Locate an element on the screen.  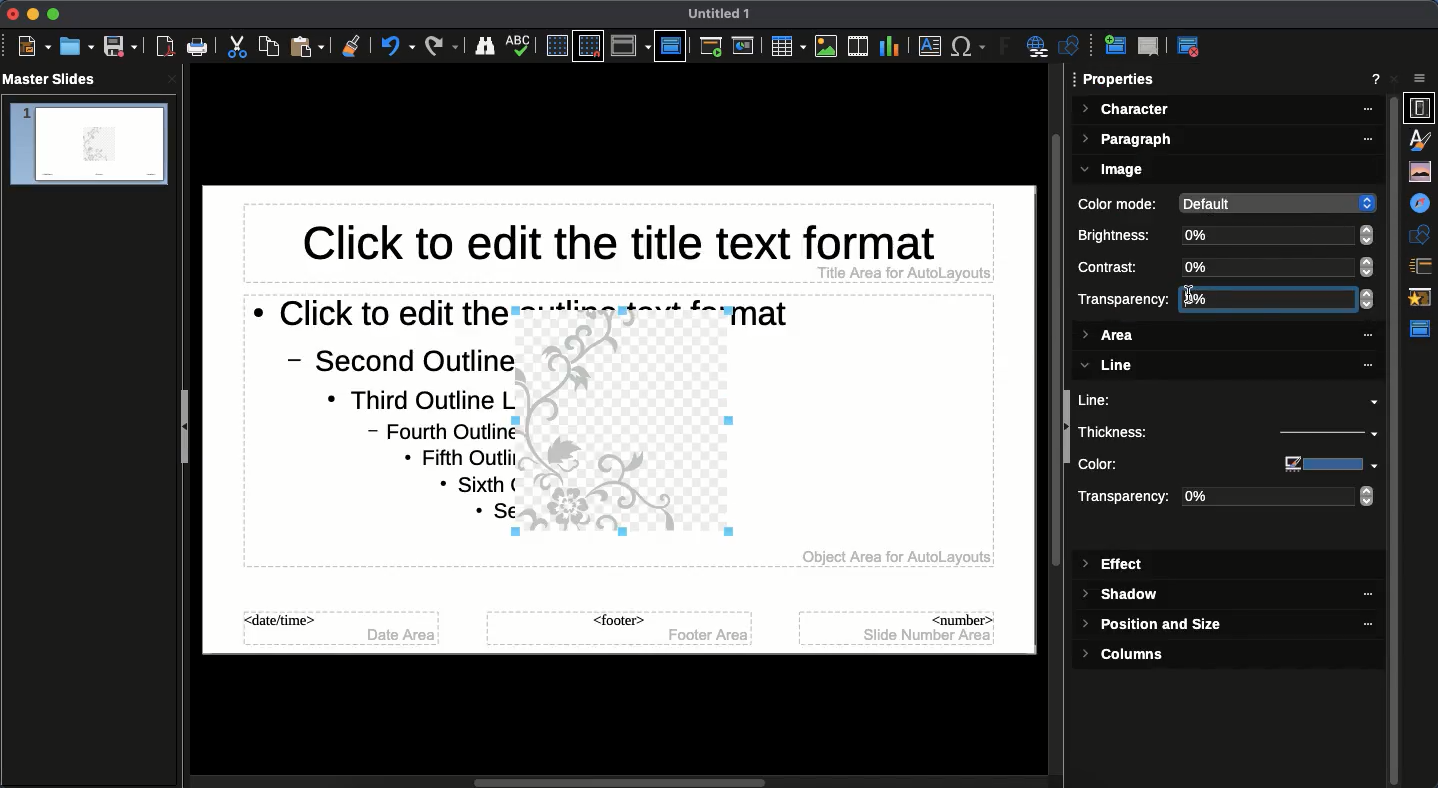
Master slide title is located at coordinates (617, 247).